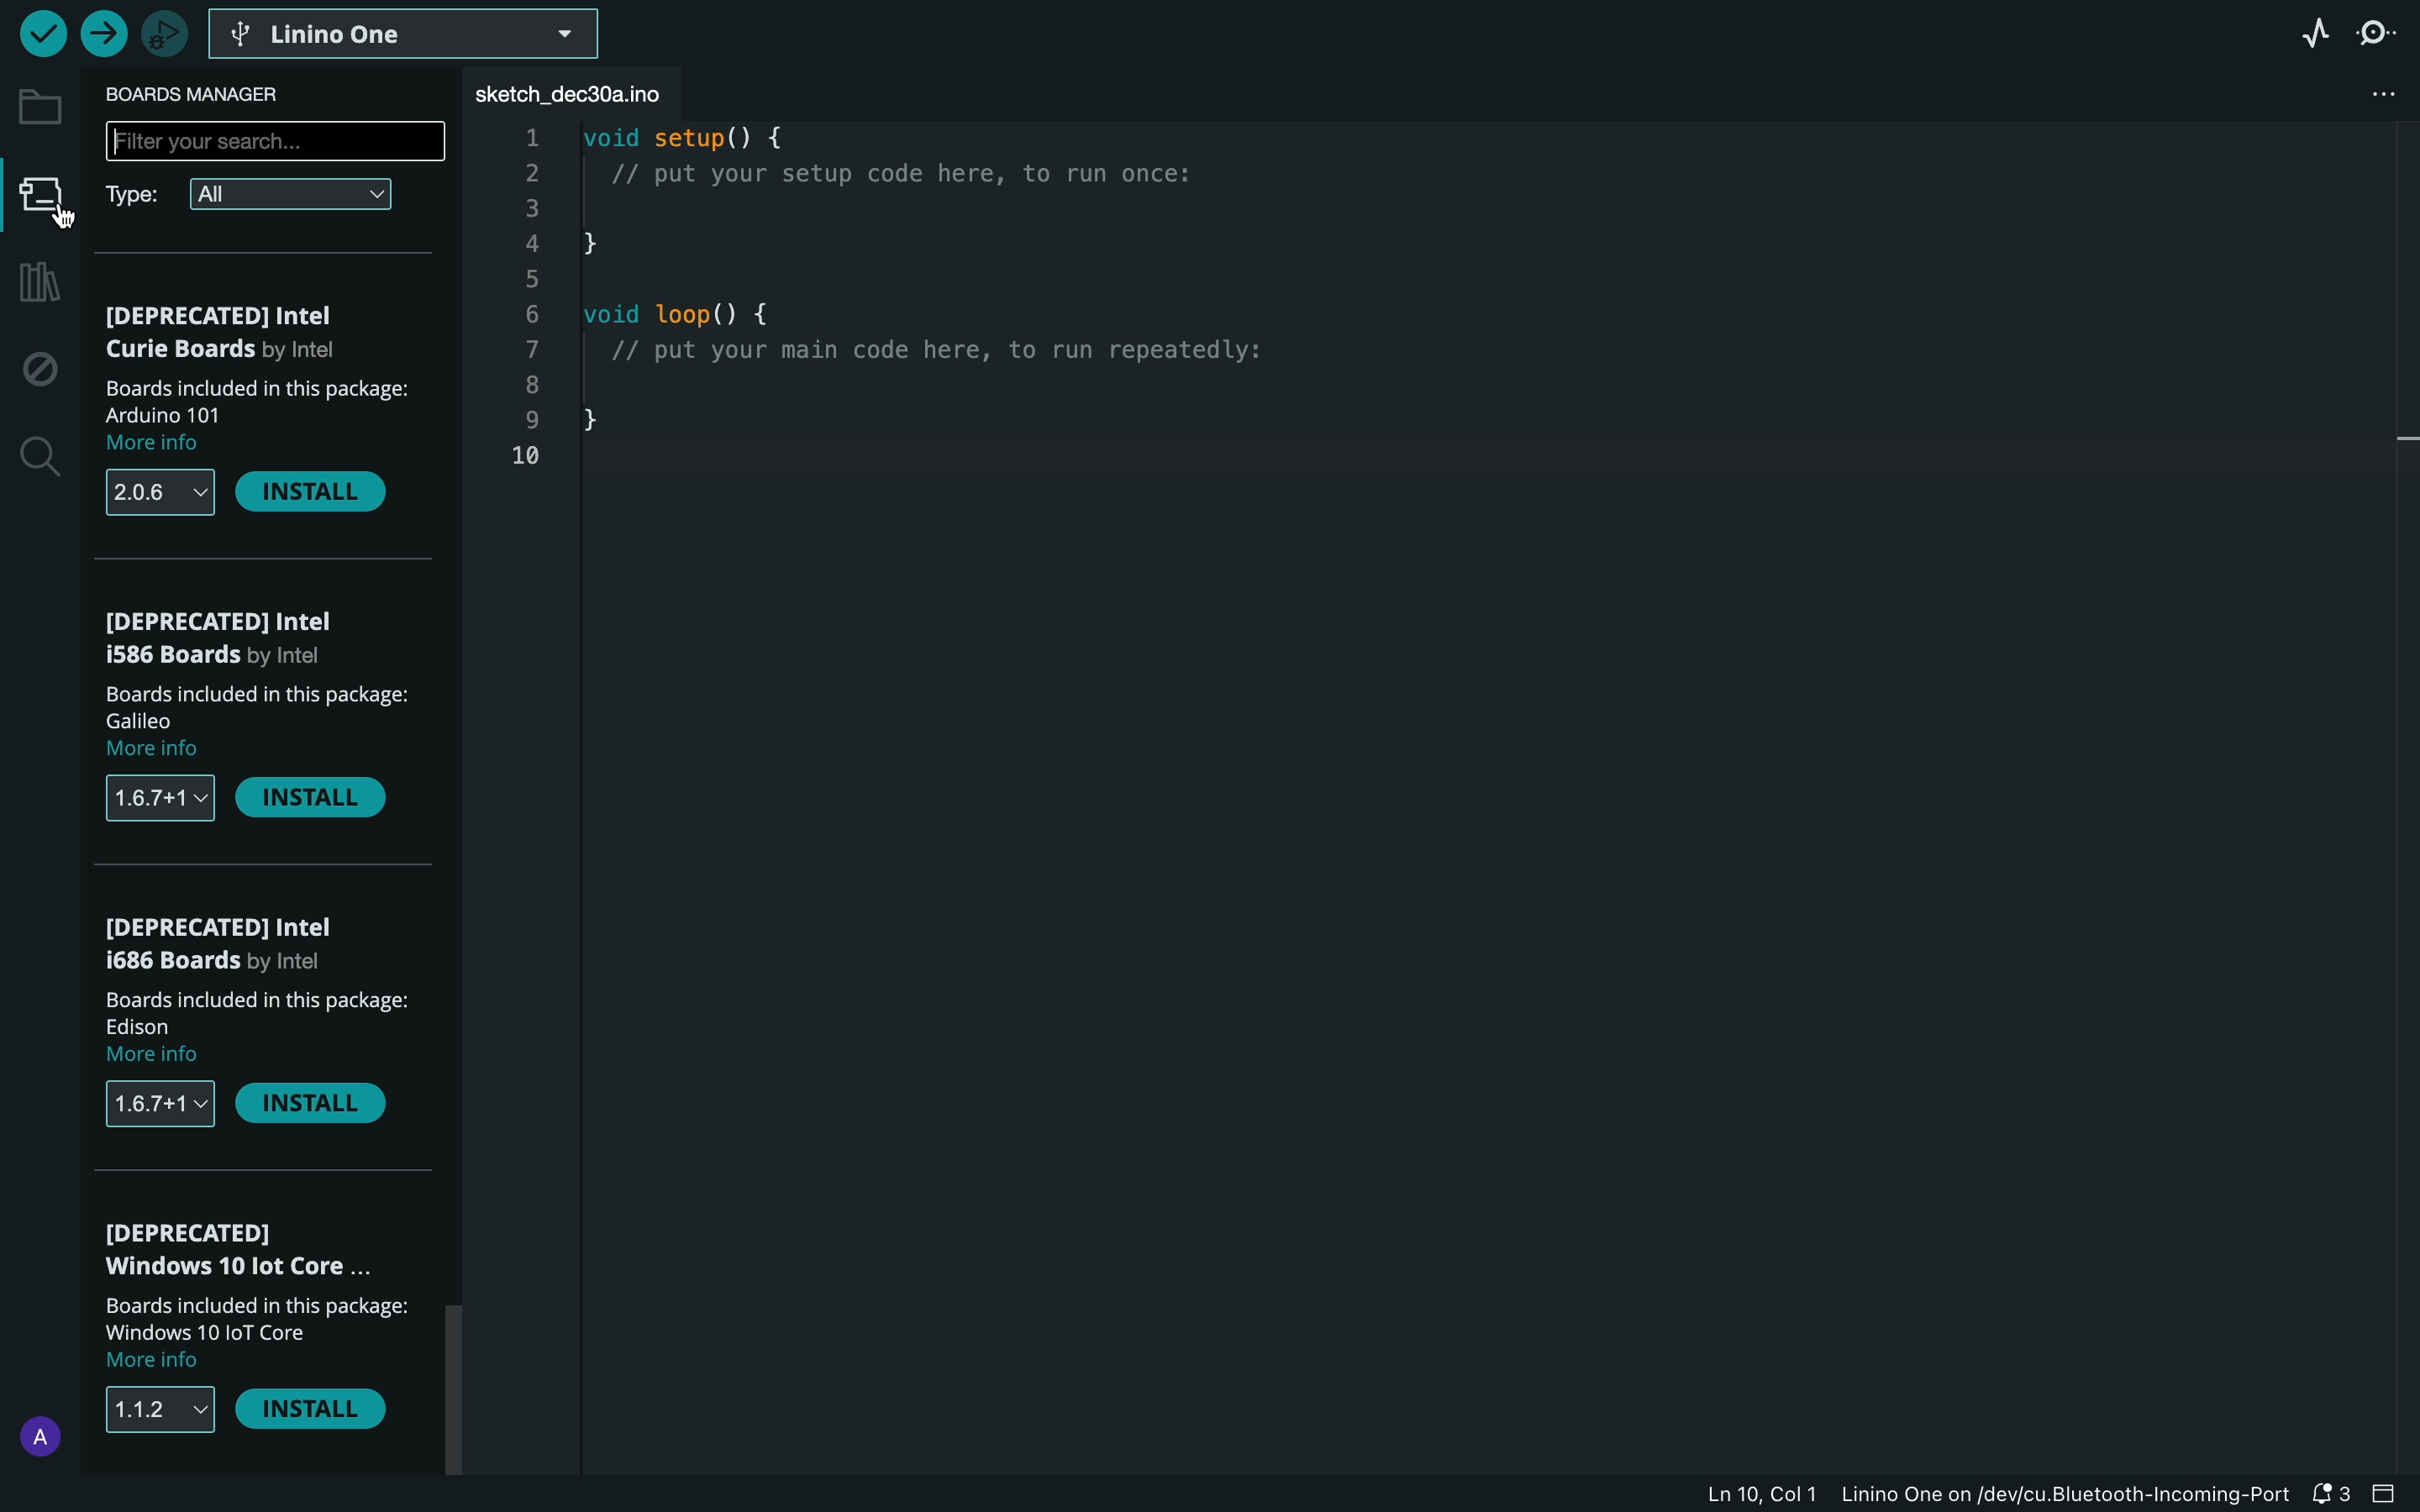 The height and width of the screenshot is (1512, 2420). What do you see at coordinates (163, 1106) in the screenshot?
I see `versions` at bounding box center [163, 1106].